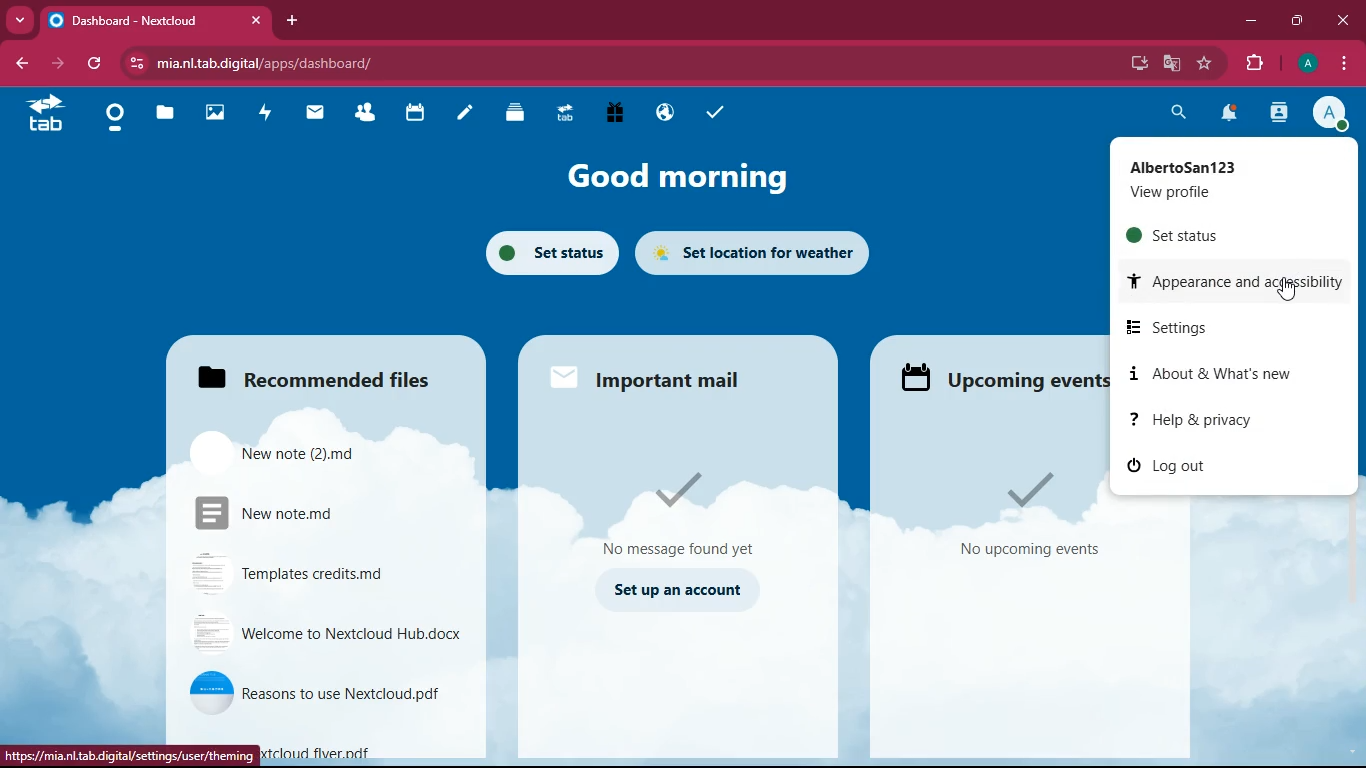 This screenshot has width=1366, height=768. Describe the element at coordinates (681, 589) in the screenshot. I see `set up an account` at that location.